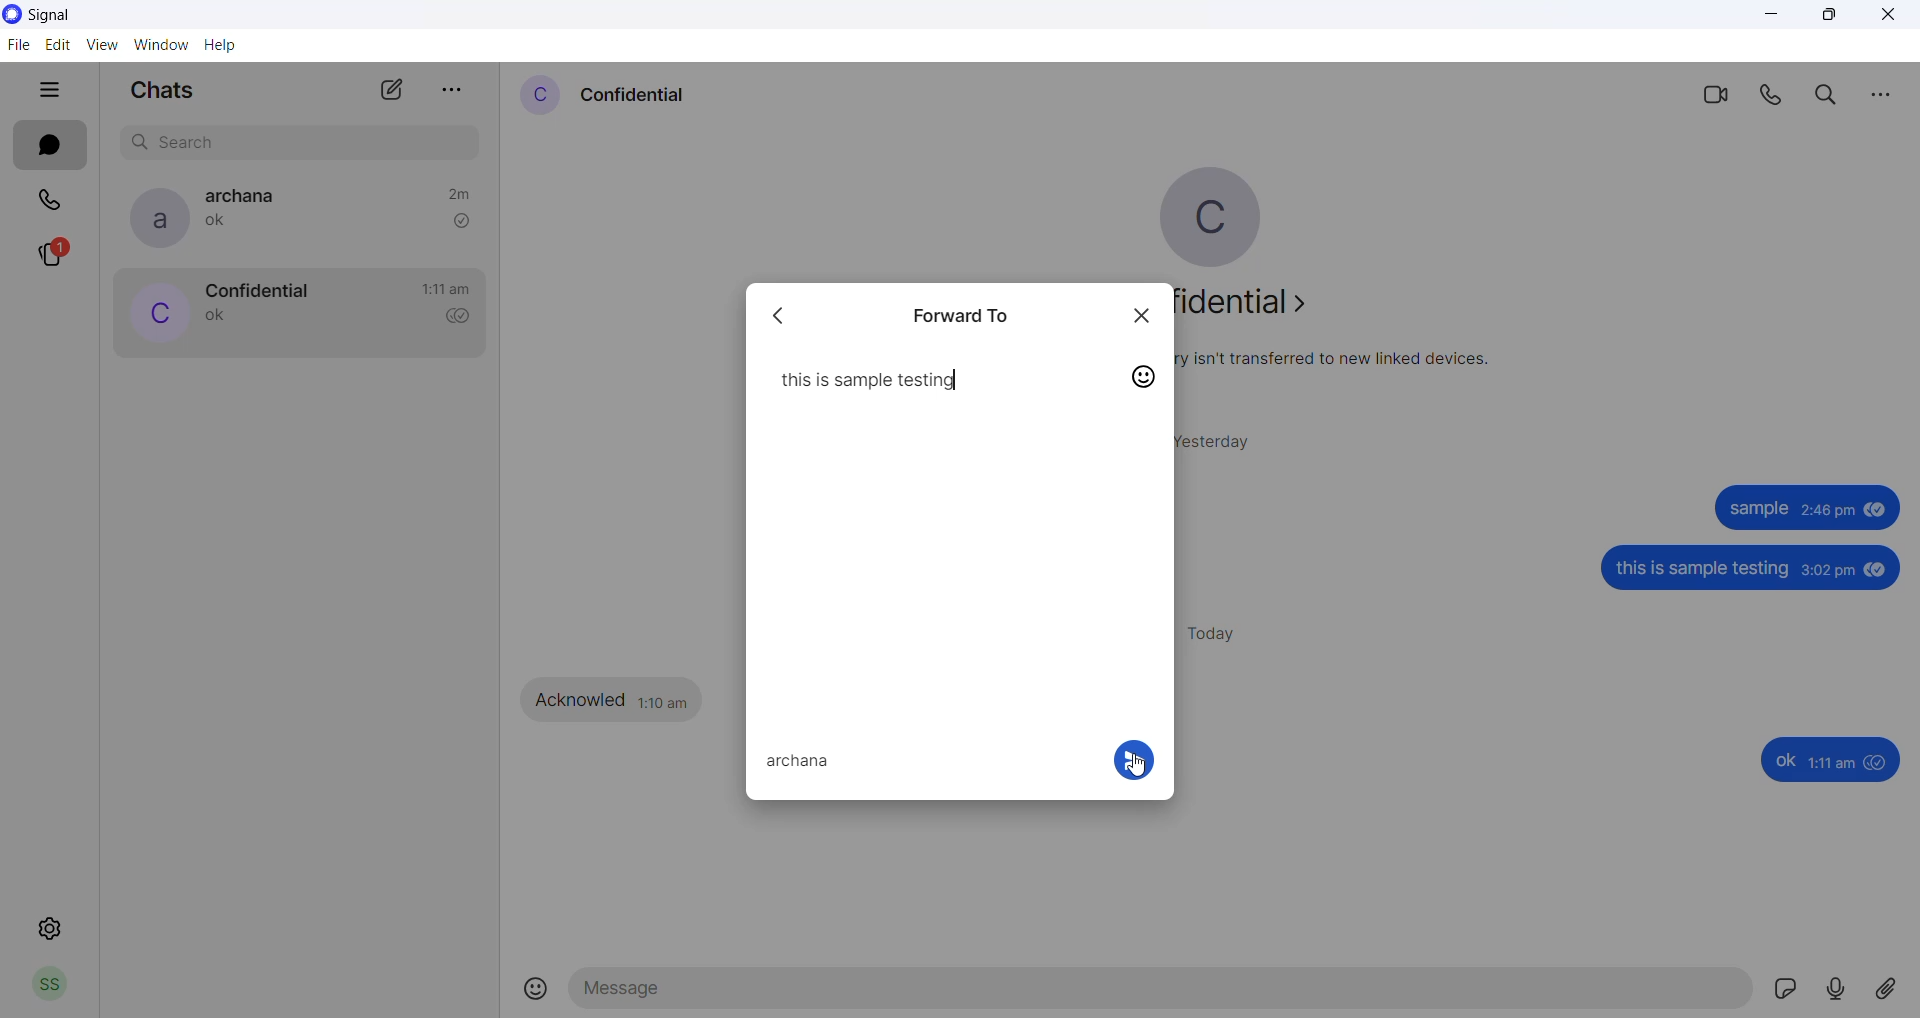 This screenshot has height=1018, width=1920. Describe the element at coordinates (1706, 571) in the screenshot. I see `this is sample testing` at that location.